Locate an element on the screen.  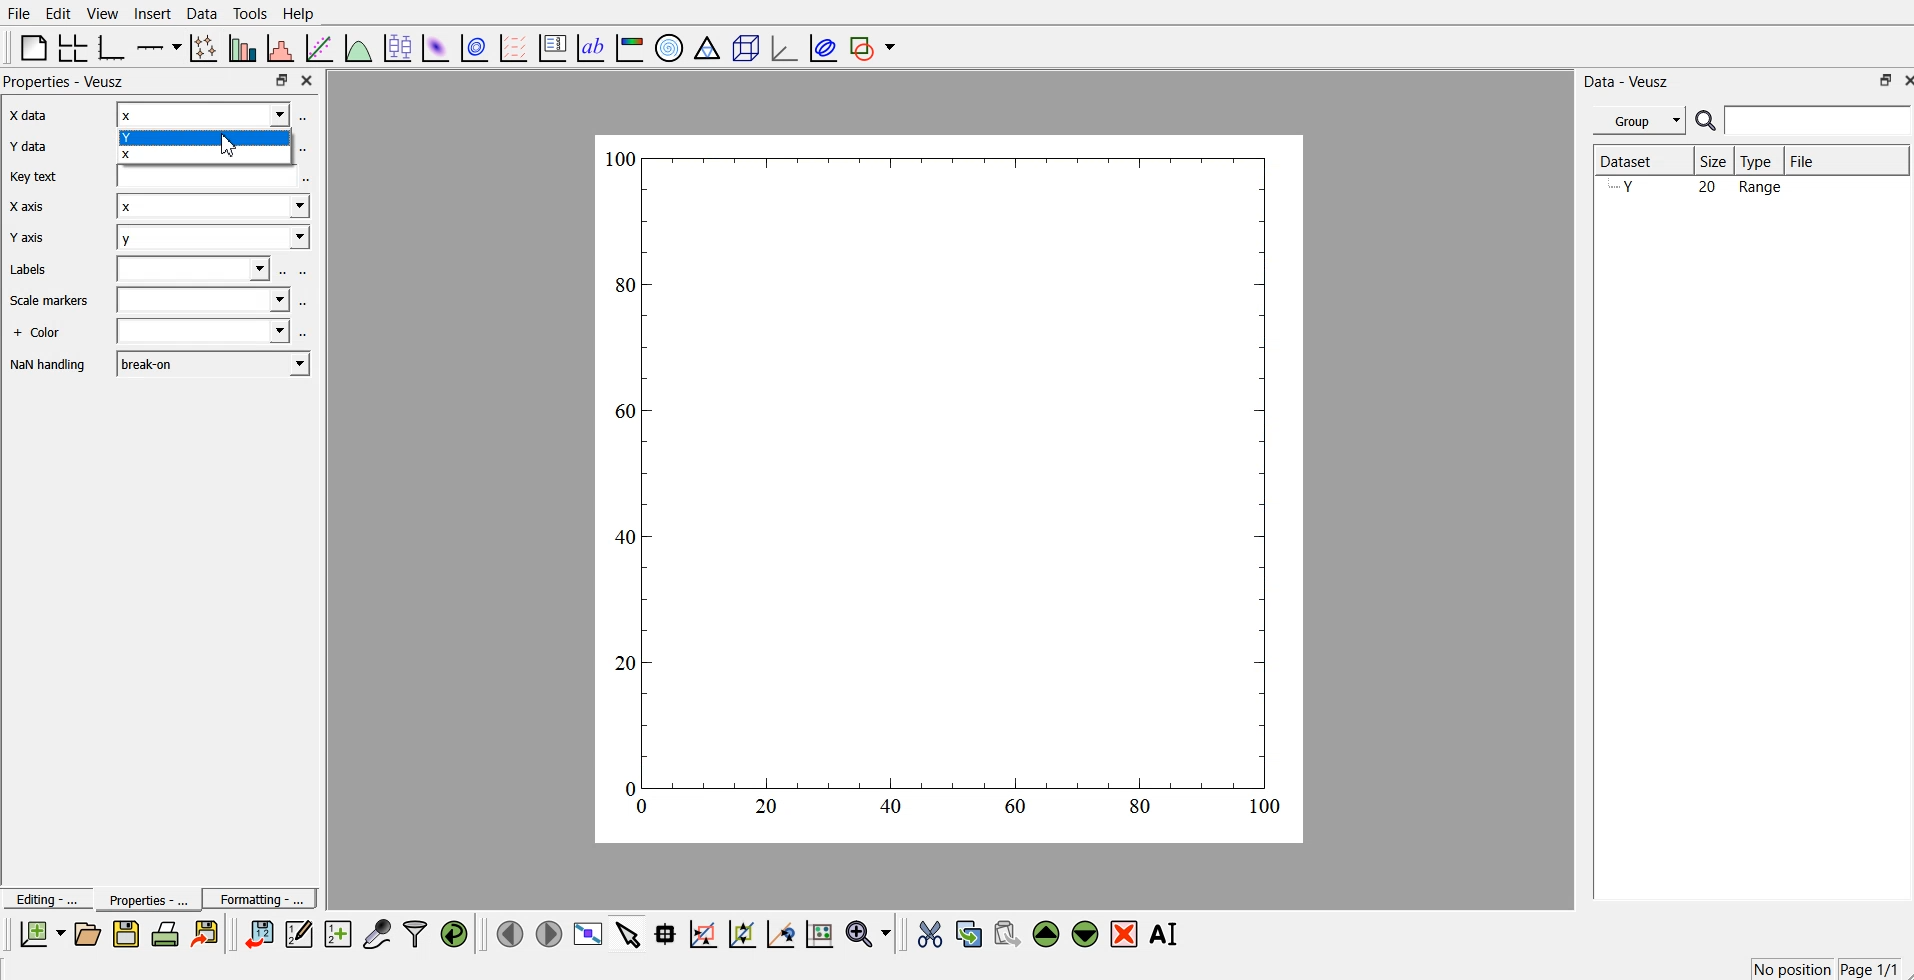
+ Color is located at coordinates (41, 331).